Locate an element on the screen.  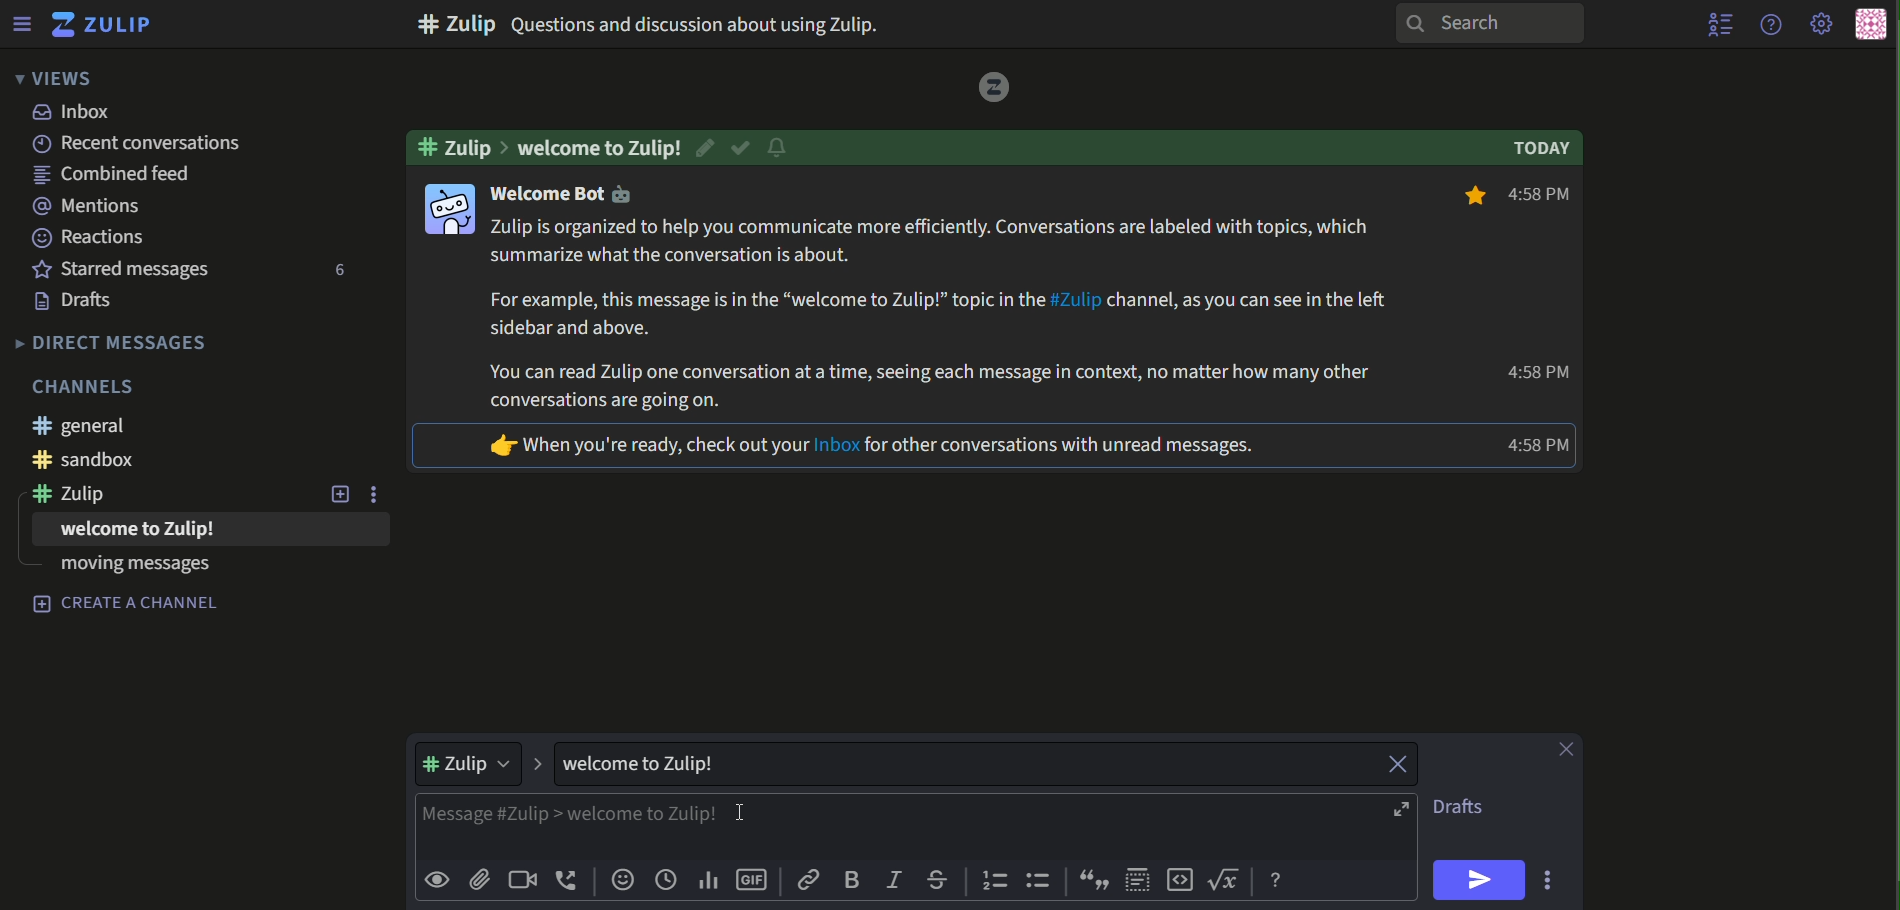
text is located at coordinates (81, 426).